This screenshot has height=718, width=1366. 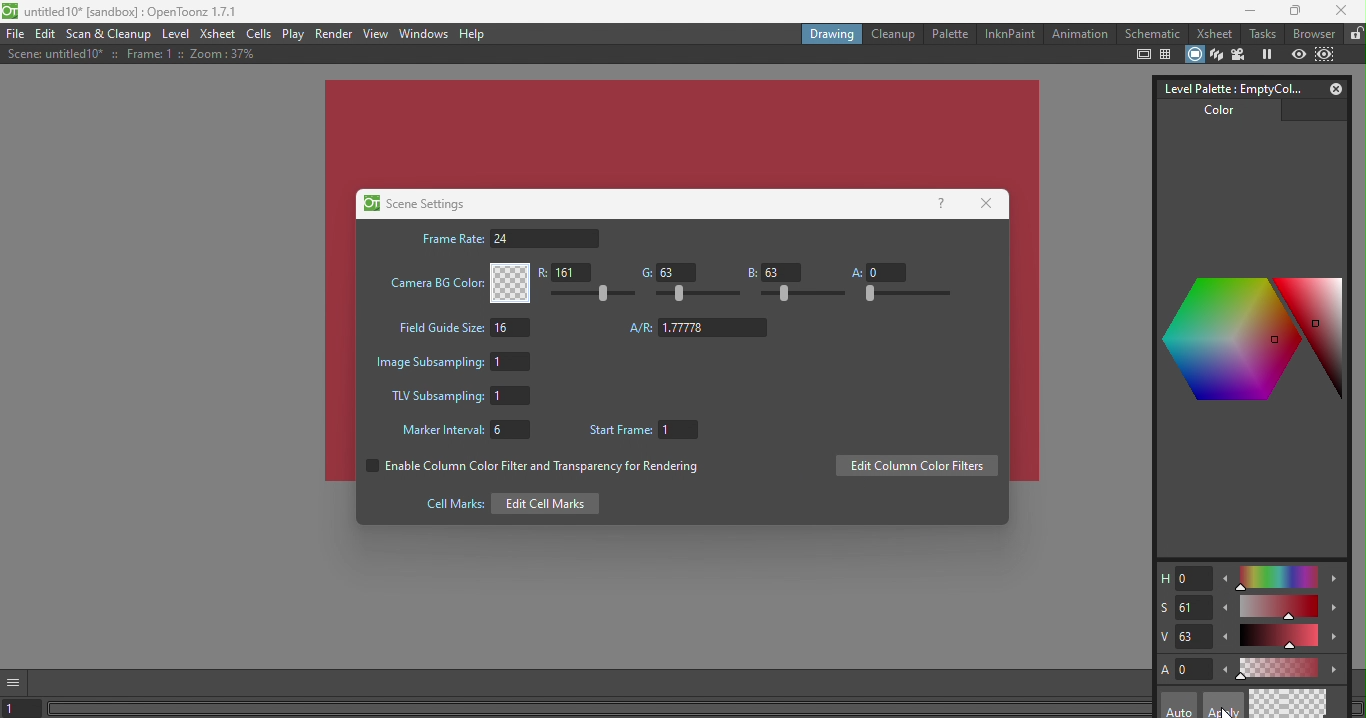 What do you see at coordinates (892, 34) in the screenshot?
I see `Cleanup` at bounding box center [892, 34].